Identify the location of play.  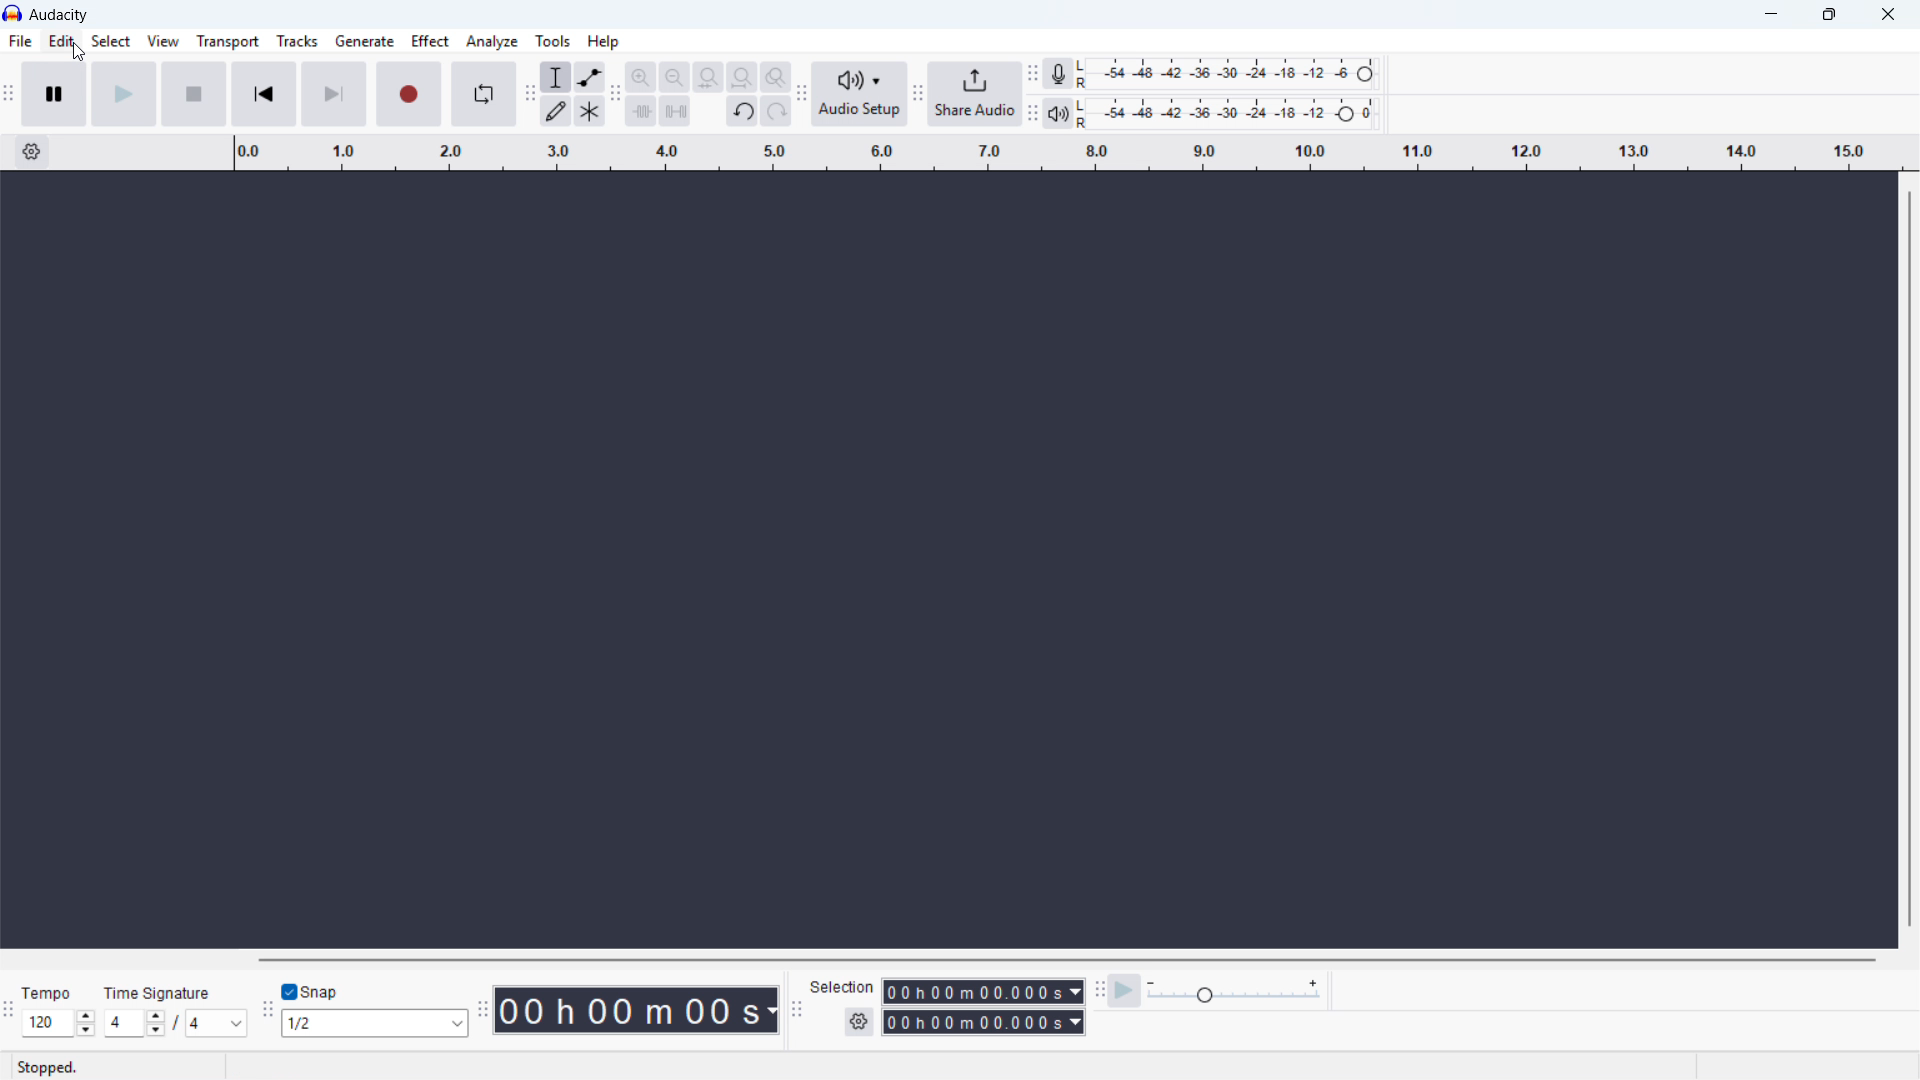
(124, 93).